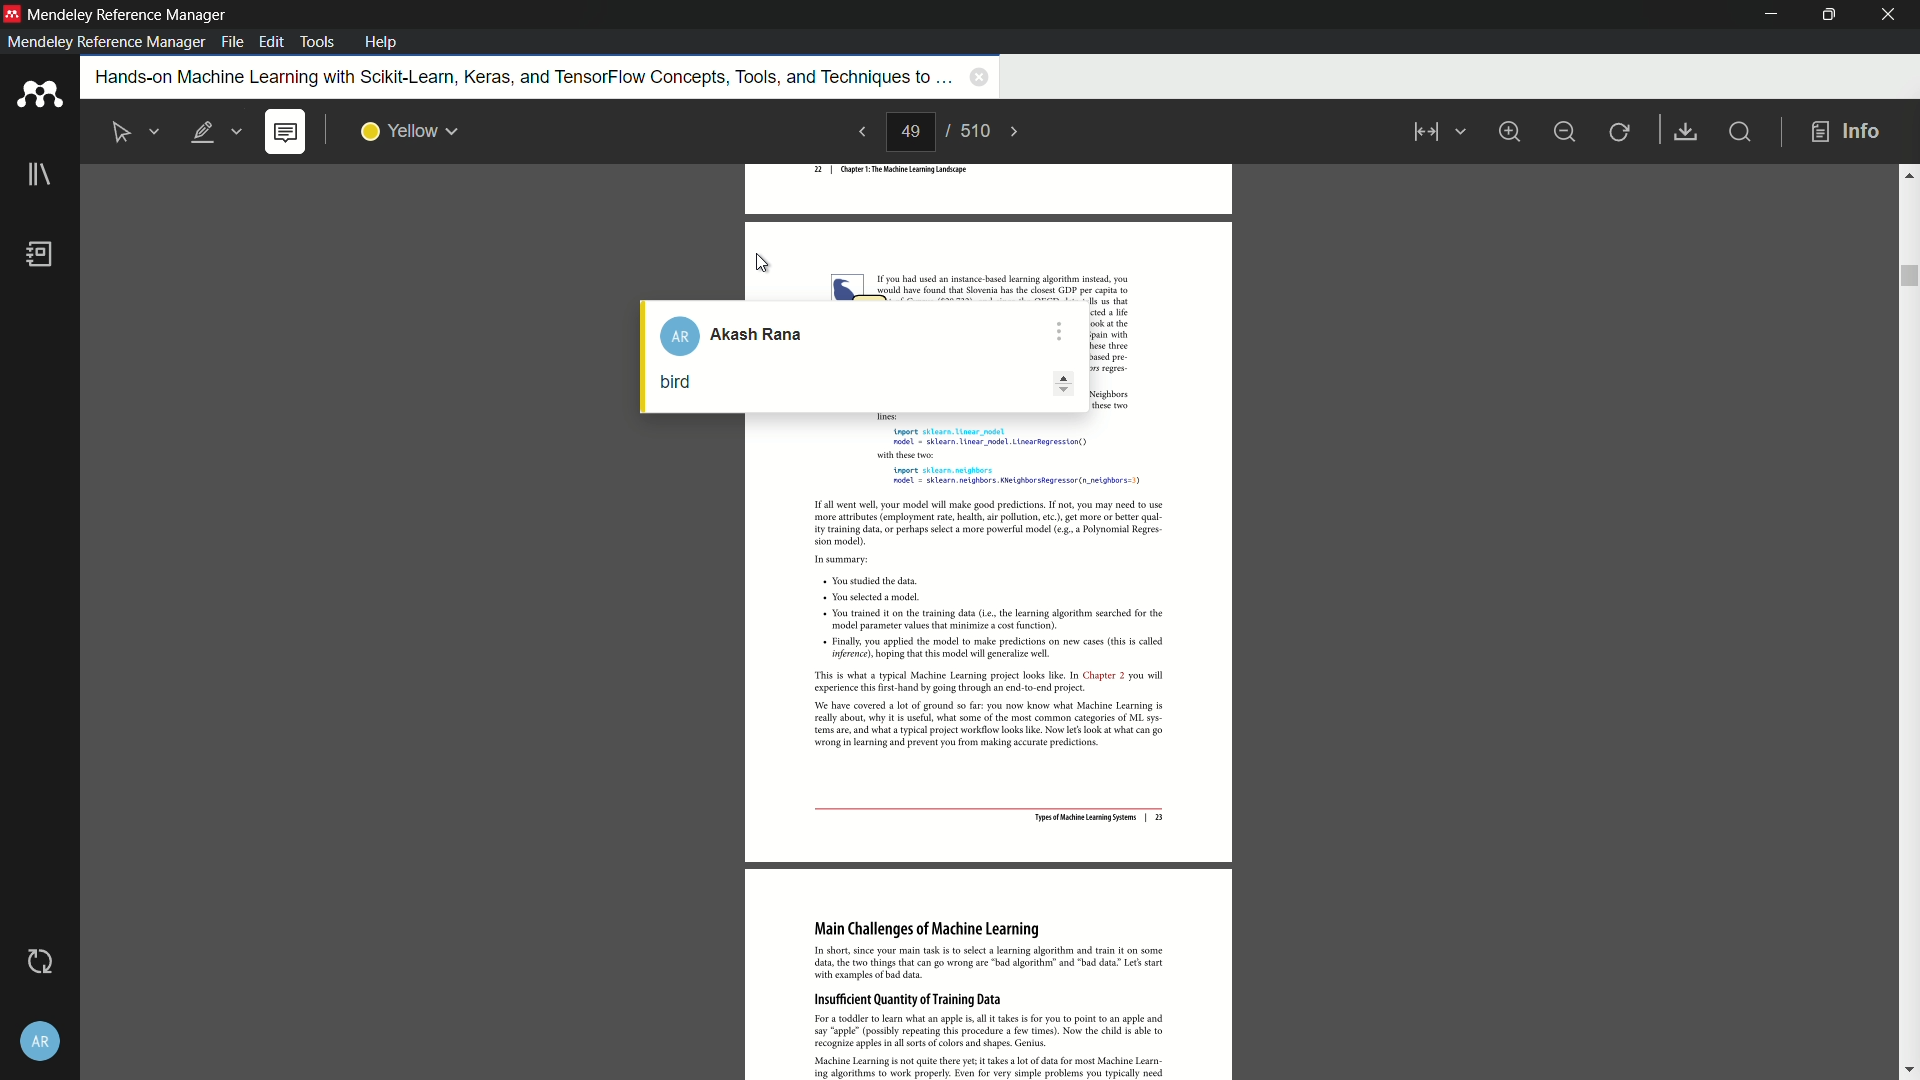 This screenshot has height=1080, width=1920. Describe the element at coordinates (764, 265) in the screenshot. I see `cursor` at that location.